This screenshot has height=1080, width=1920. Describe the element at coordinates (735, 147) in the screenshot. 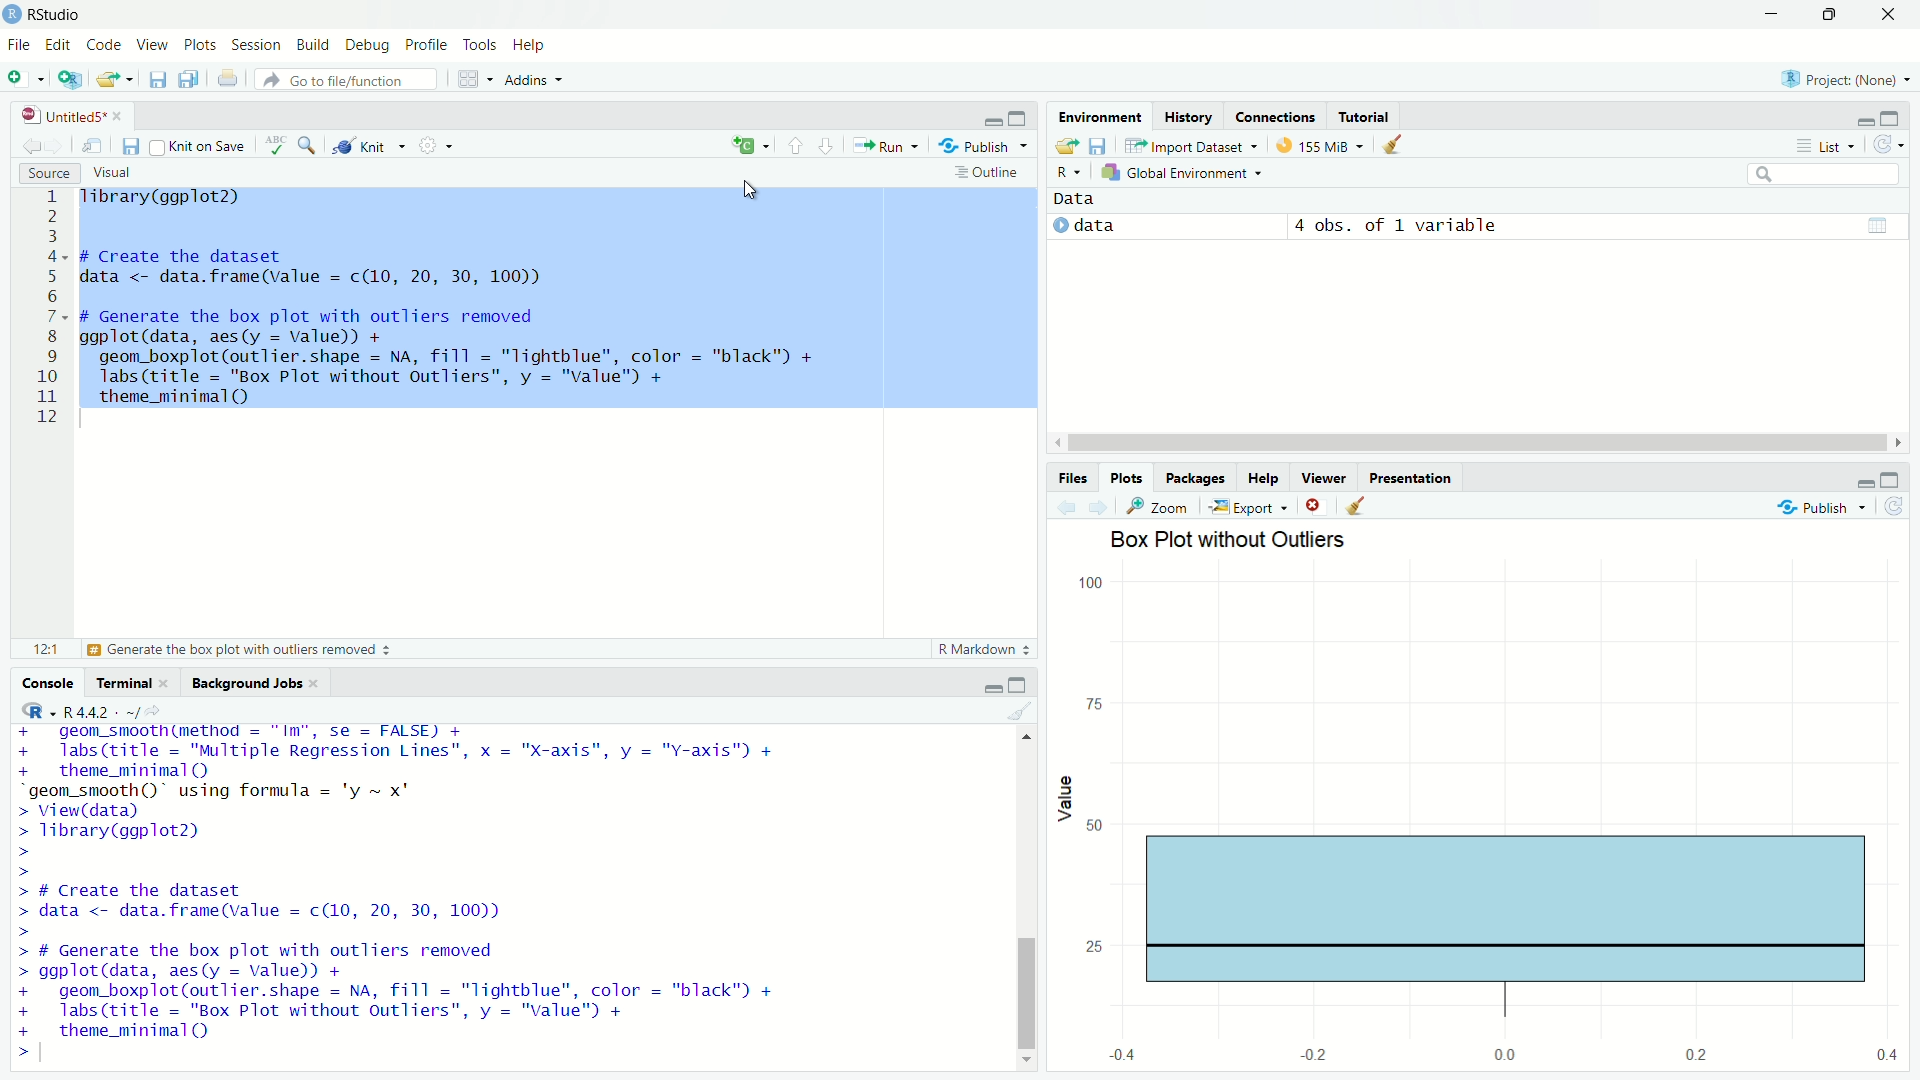

I see `add` at that location.